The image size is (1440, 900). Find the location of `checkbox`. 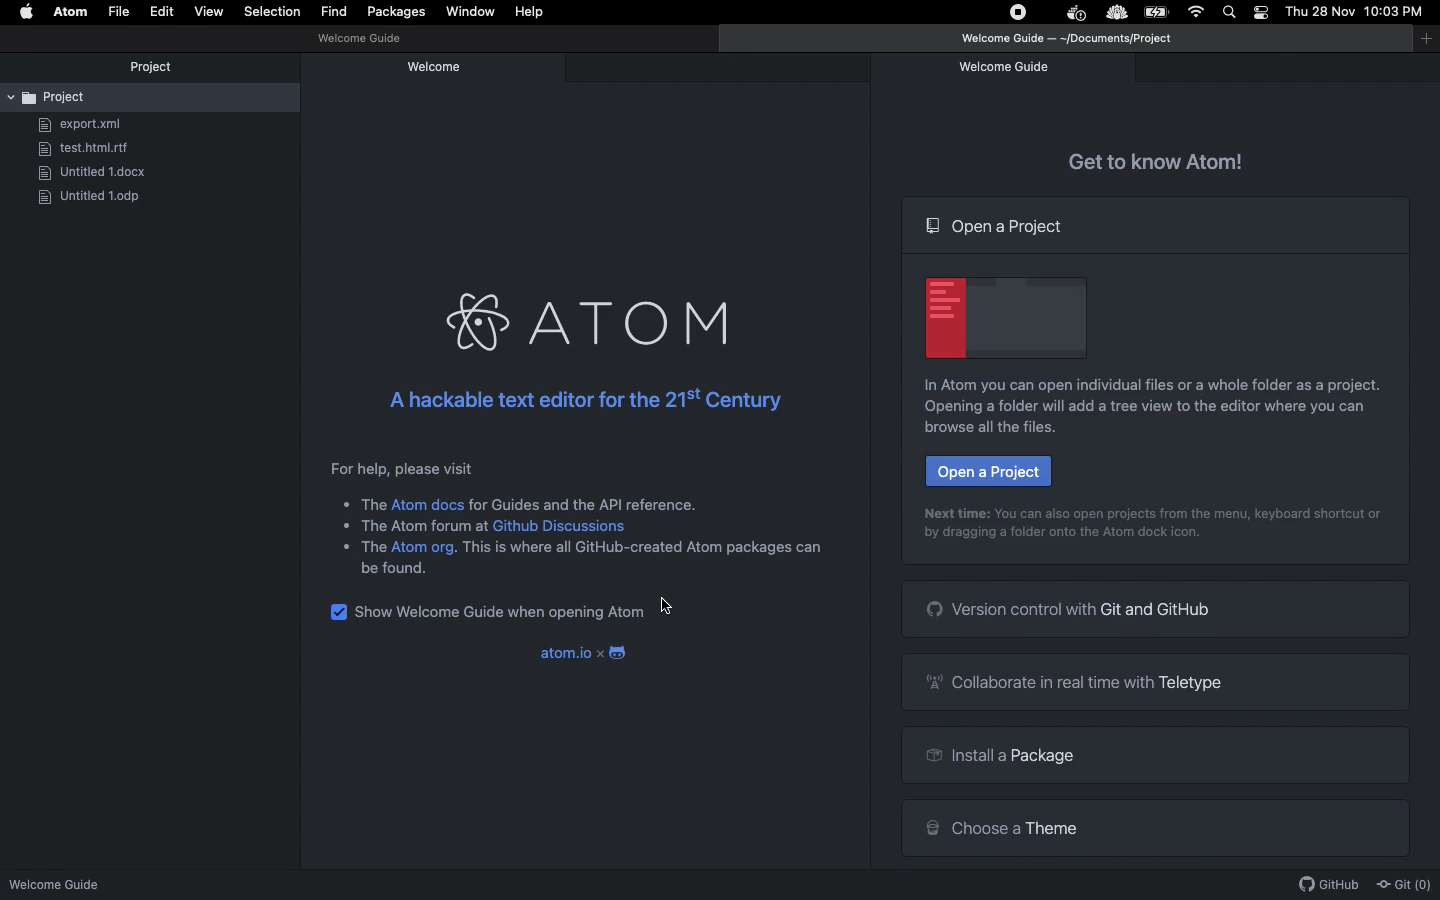

checkbox is located at coordinates (339, 611).